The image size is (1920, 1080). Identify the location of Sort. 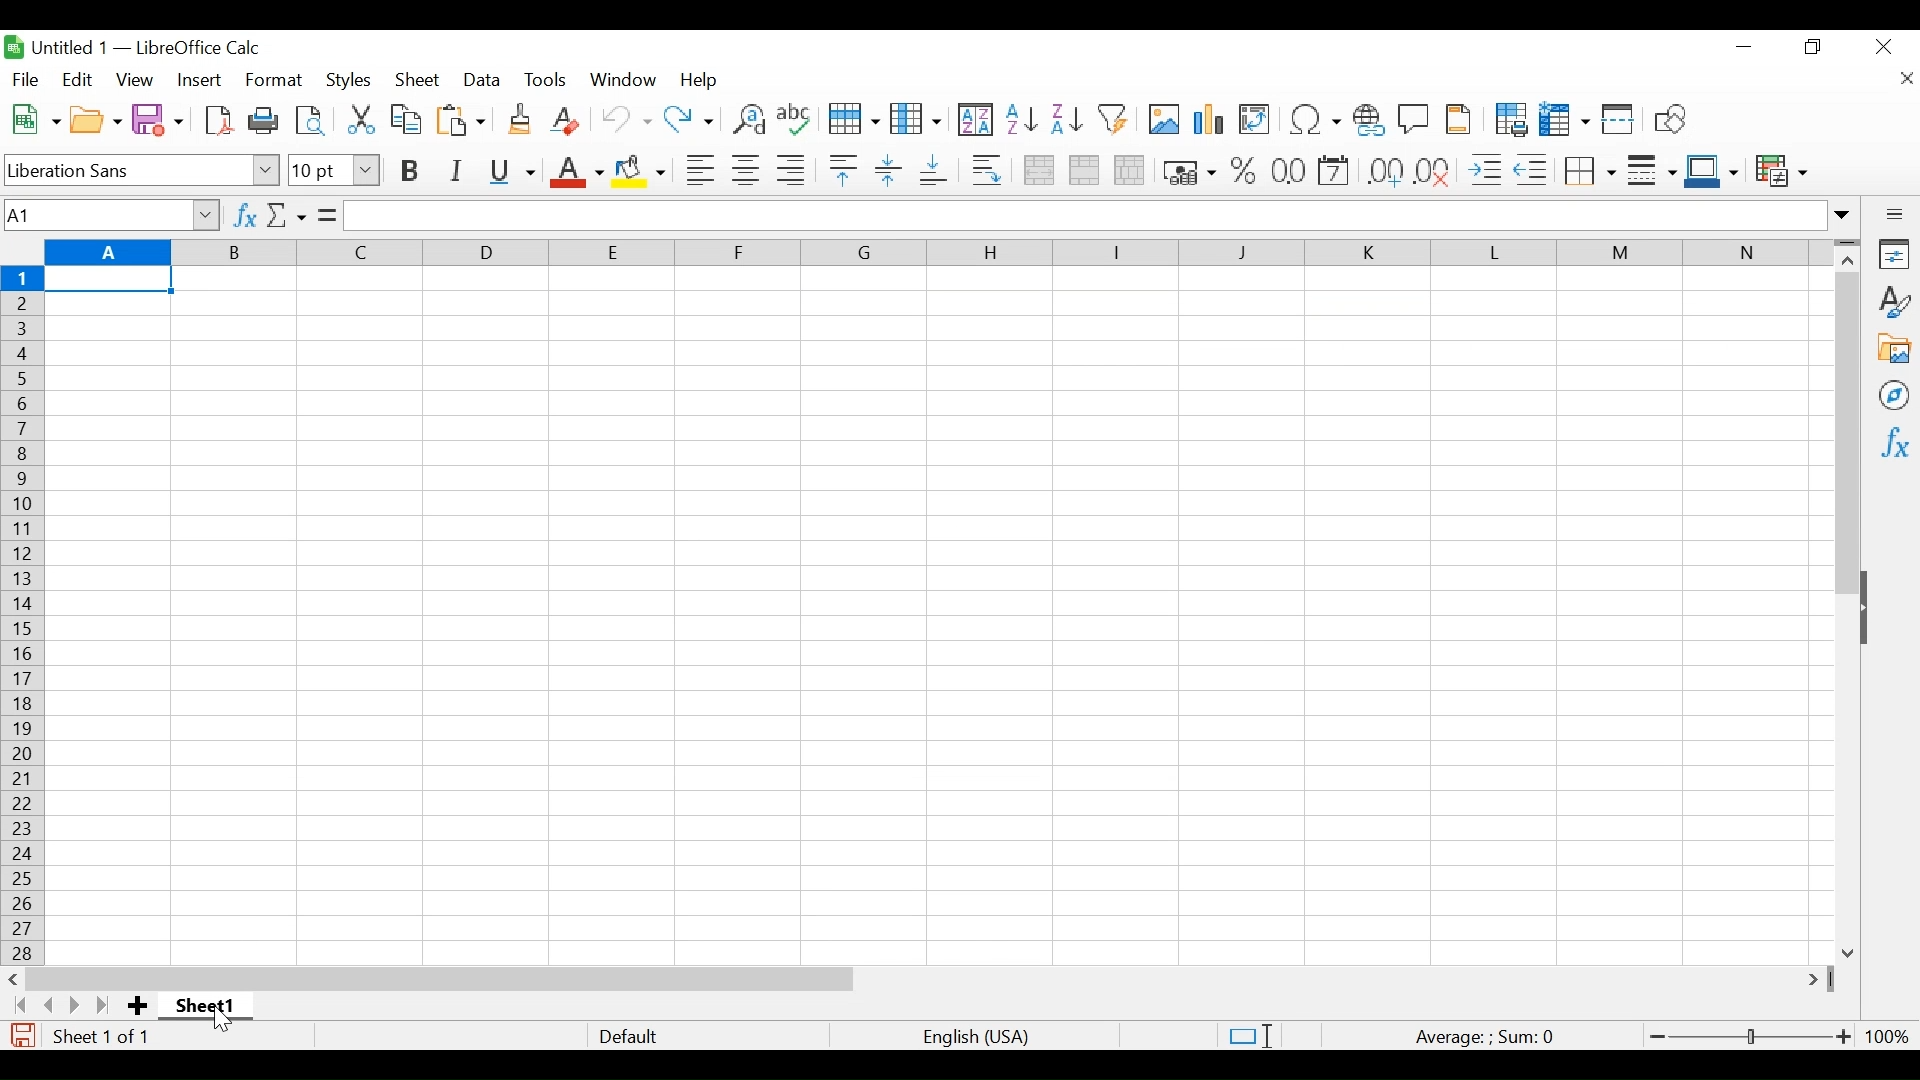
(974, 118).